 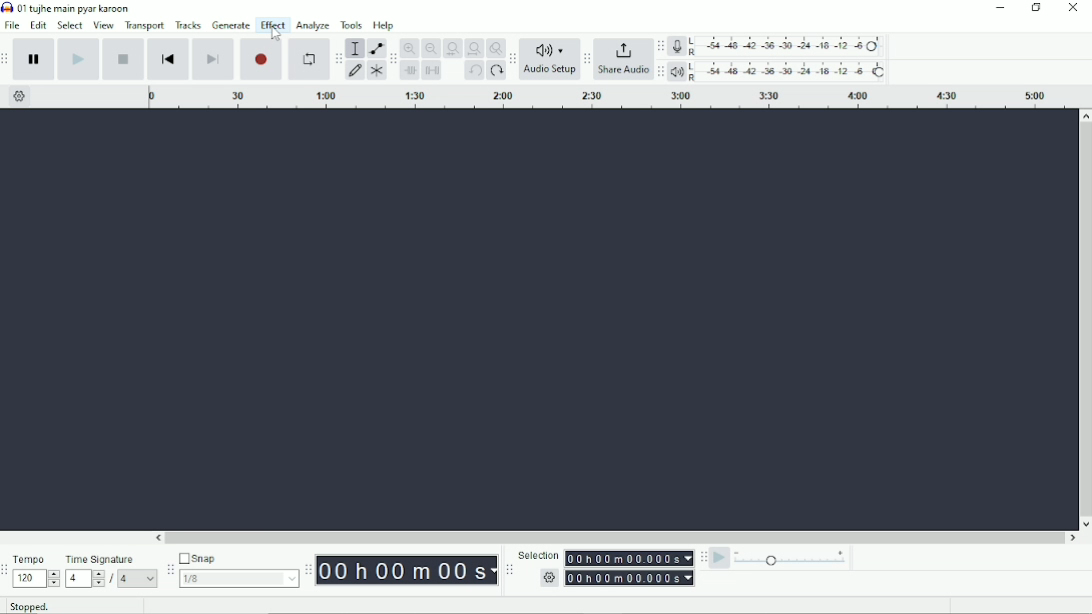 I want to click on Redo, so click(x=497, y=71).